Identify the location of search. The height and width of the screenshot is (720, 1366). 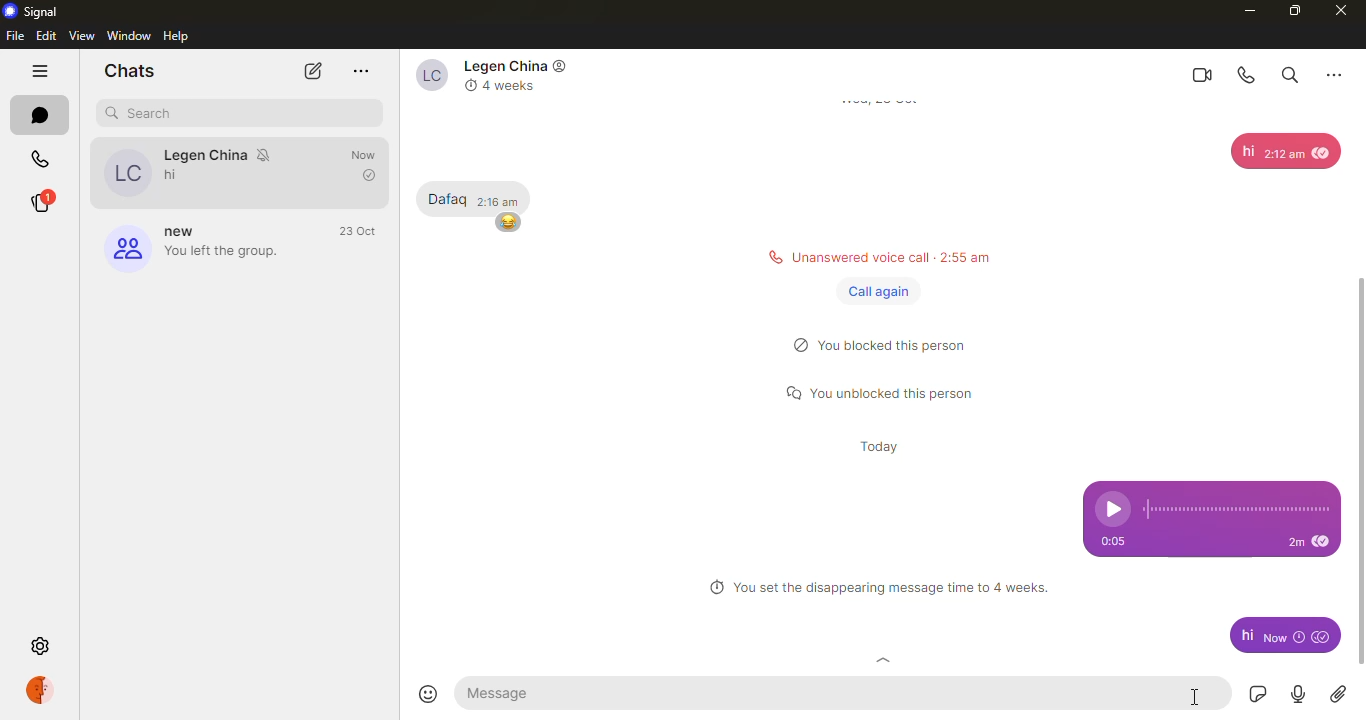
(1288, 73).